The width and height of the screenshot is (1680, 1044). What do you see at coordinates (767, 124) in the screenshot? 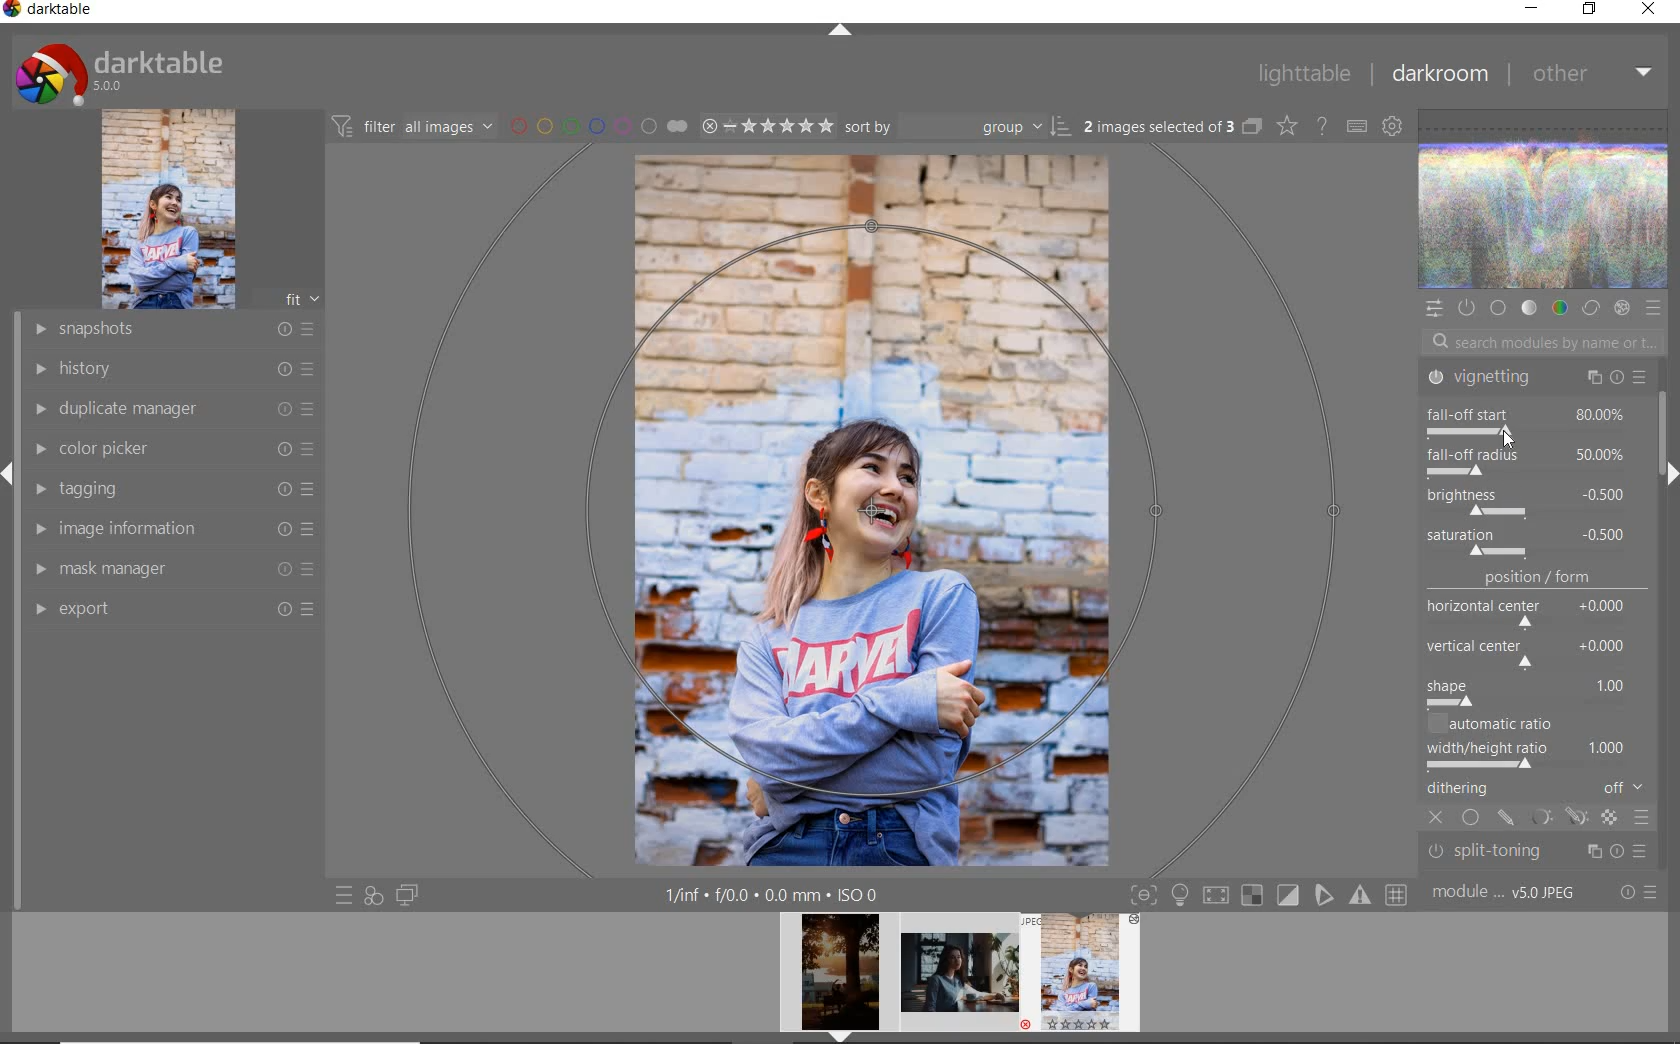
I see `SELECTED IMAGE RANGE RATING` at bounding box center [767, 124].